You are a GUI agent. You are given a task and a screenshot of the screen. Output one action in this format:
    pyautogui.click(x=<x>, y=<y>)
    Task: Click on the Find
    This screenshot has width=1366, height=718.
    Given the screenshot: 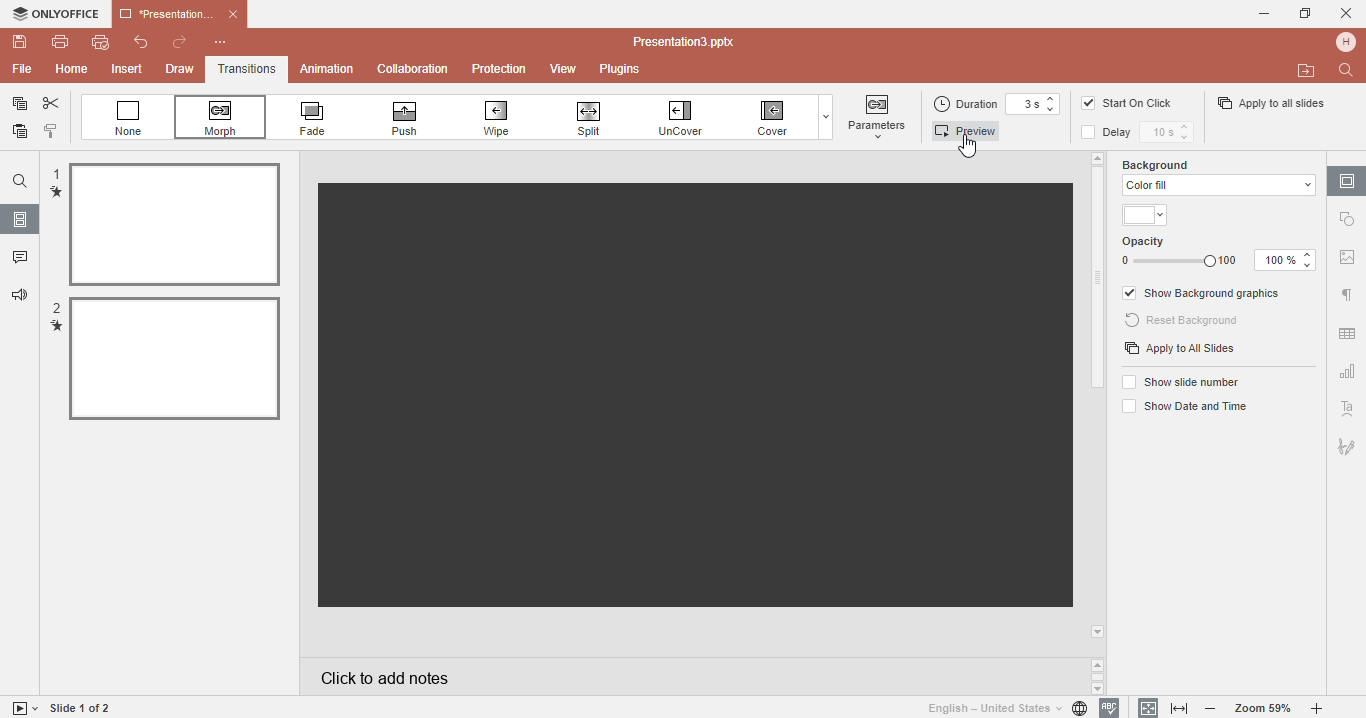 What is the action you would take?
    pyautogui.click(x=1349, y=70)
    